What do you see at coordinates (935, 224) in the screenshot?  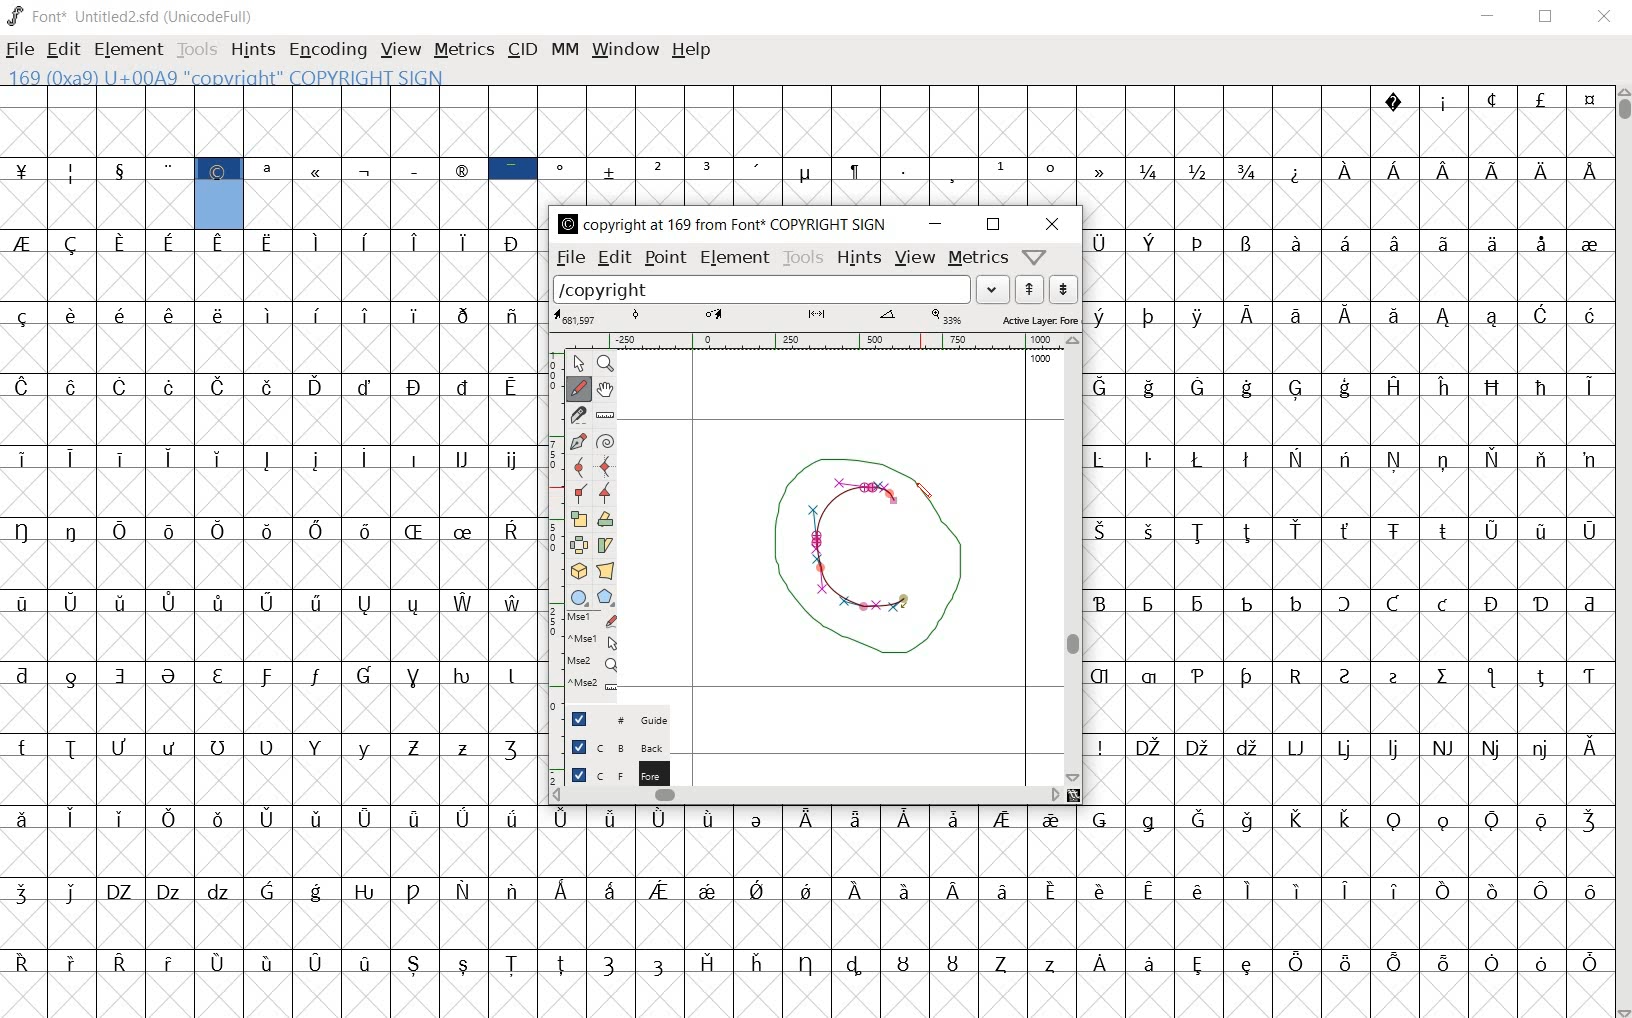 I see `minimize` at bounding box center [935, 224].